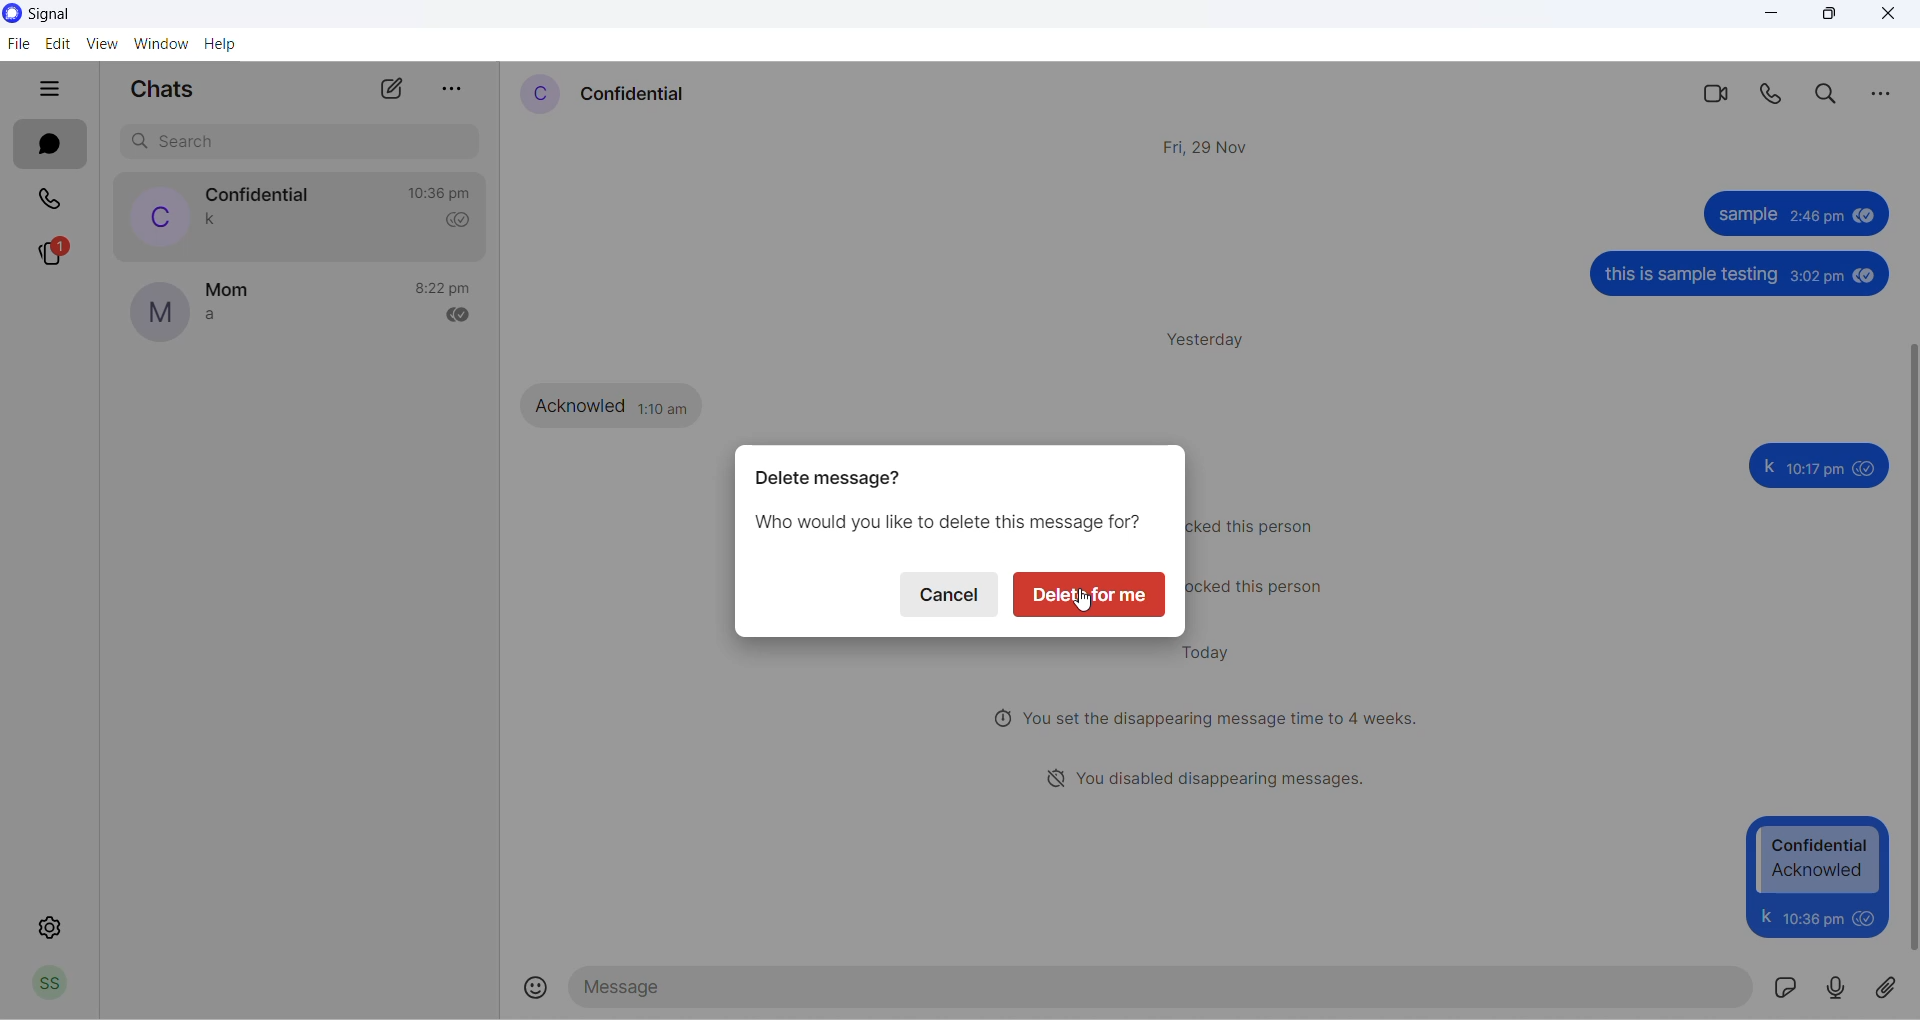 The height and width of the screenshot is (1020, 1920). What do you see at coordinates (1215, 342) in the screenshot?
I see `yesterday heading` at bounding box center [1215, 342].